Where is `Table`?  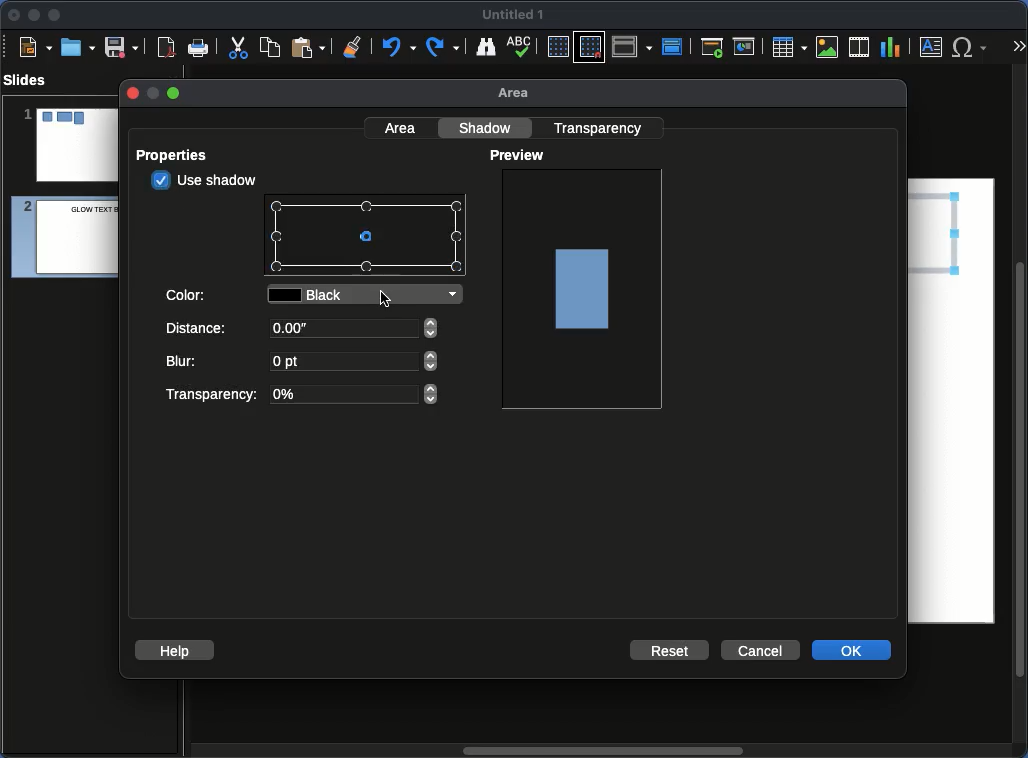 Table is located at coordinates (788, 46).